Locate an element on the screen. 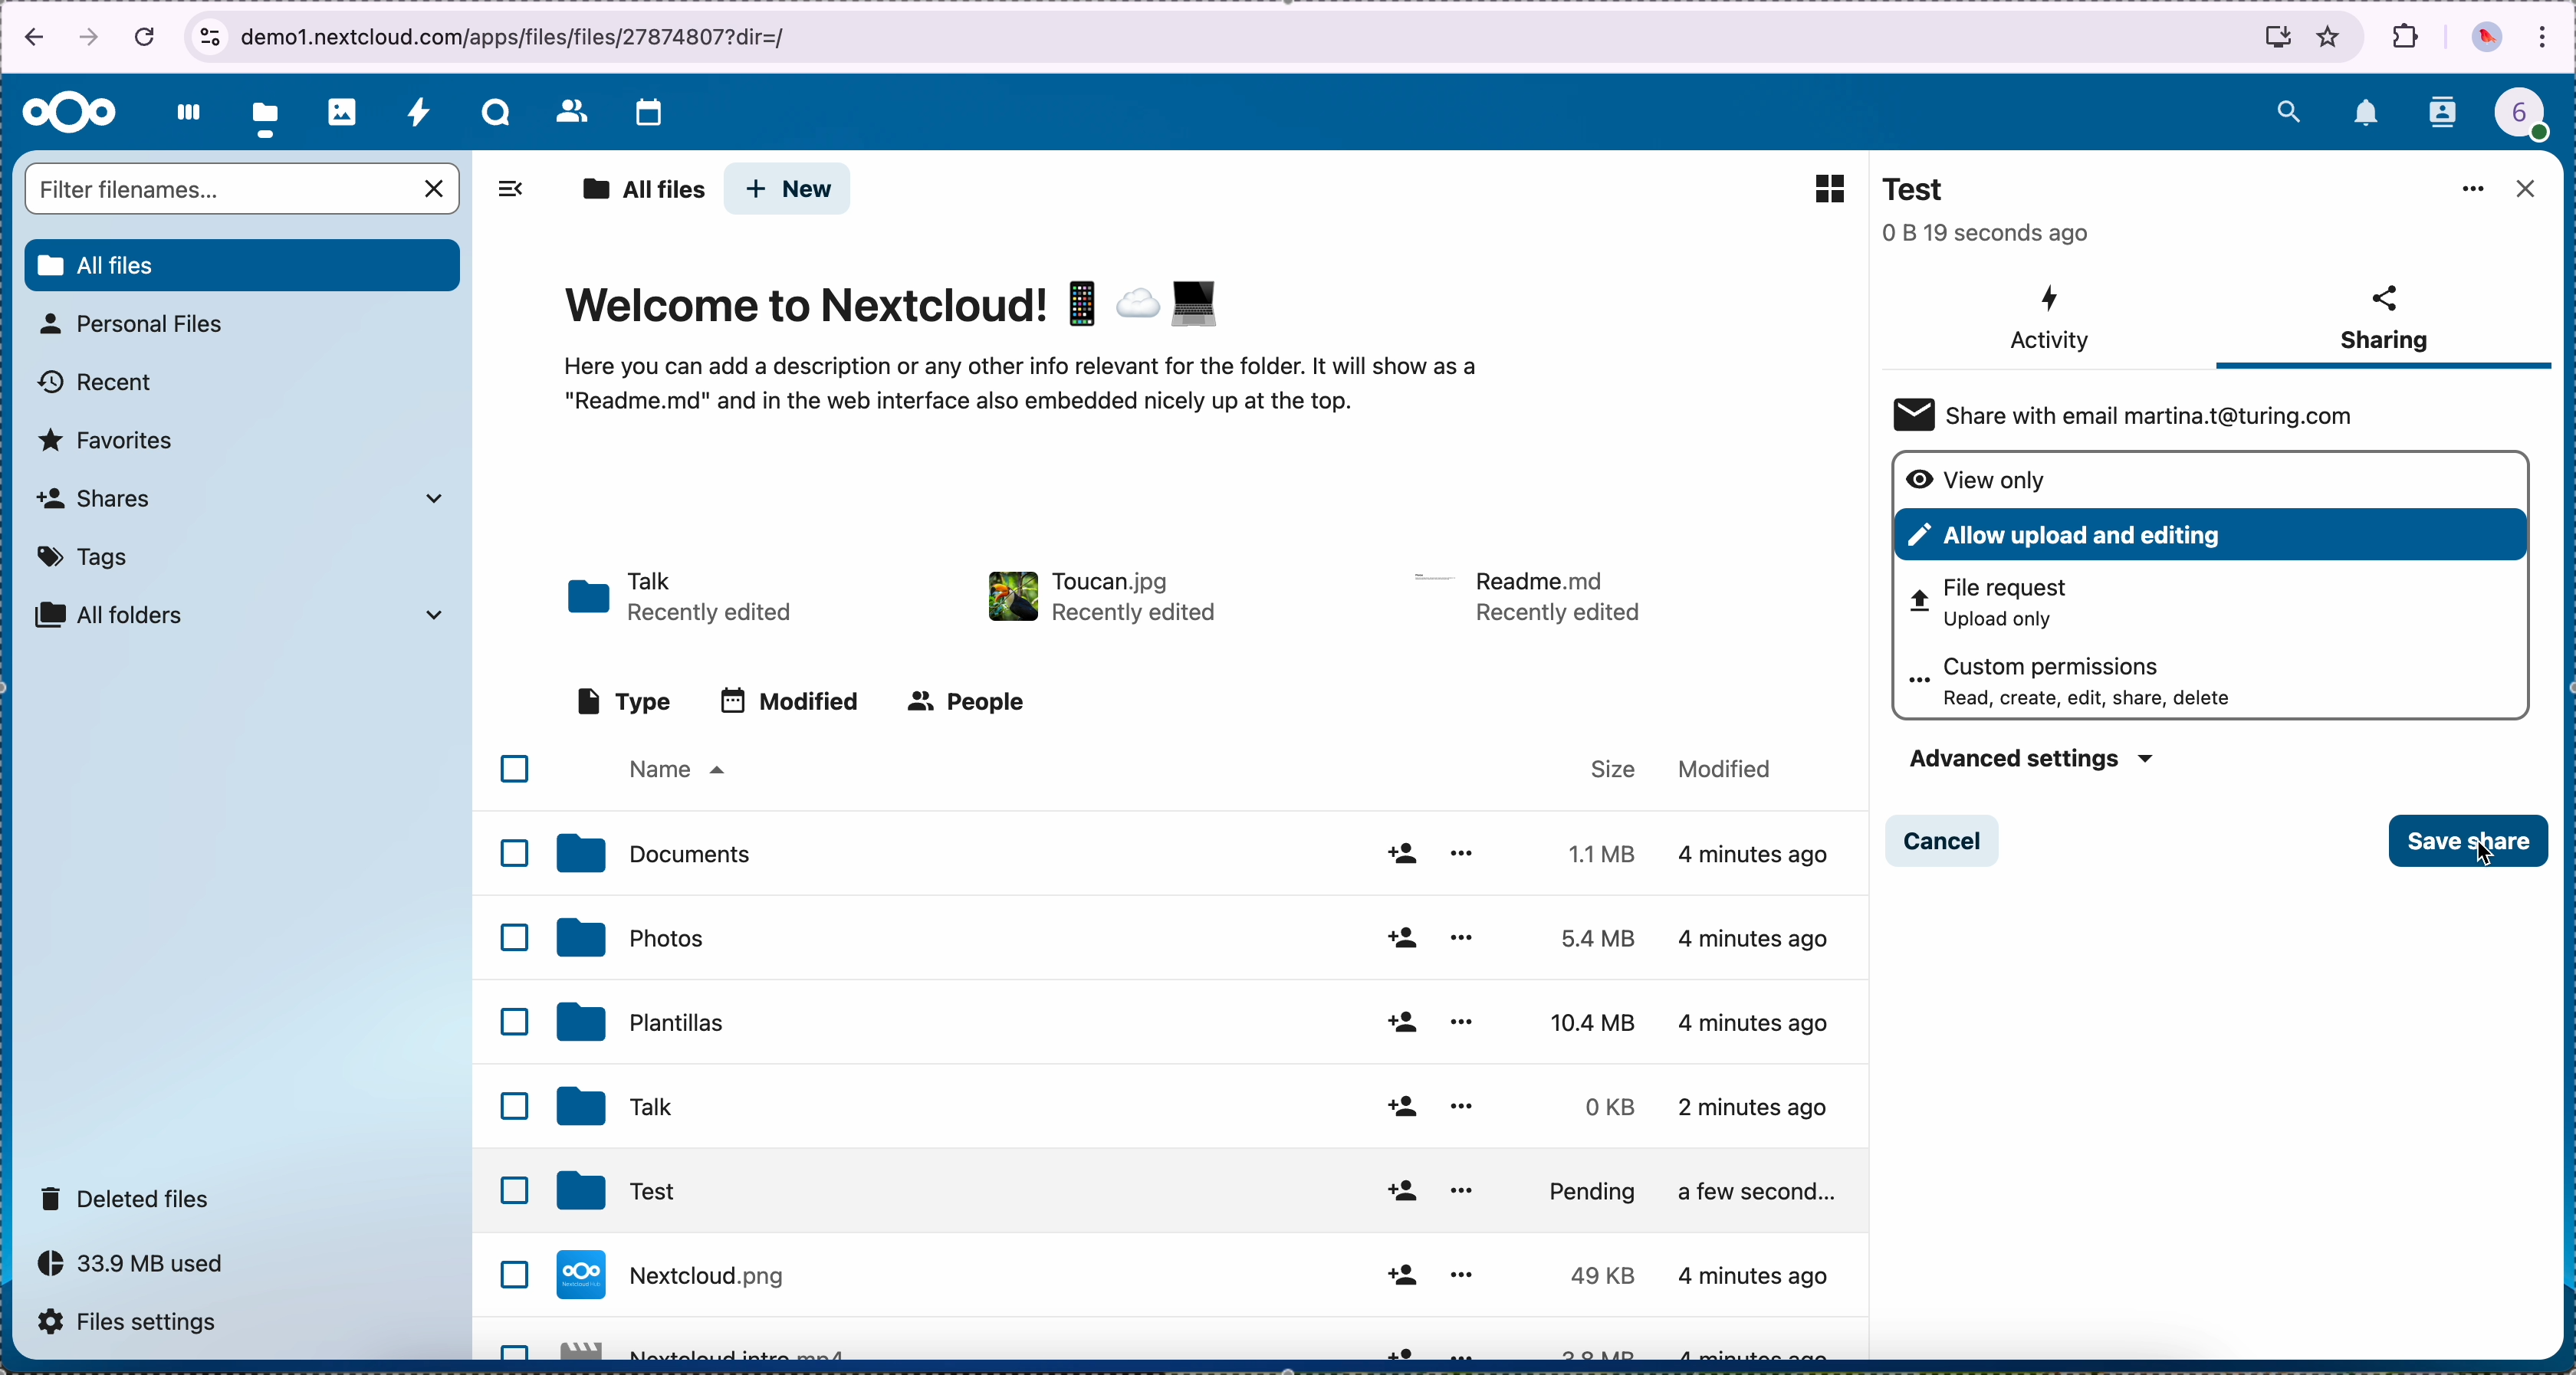  view site information is located at coordinates (209, 37).